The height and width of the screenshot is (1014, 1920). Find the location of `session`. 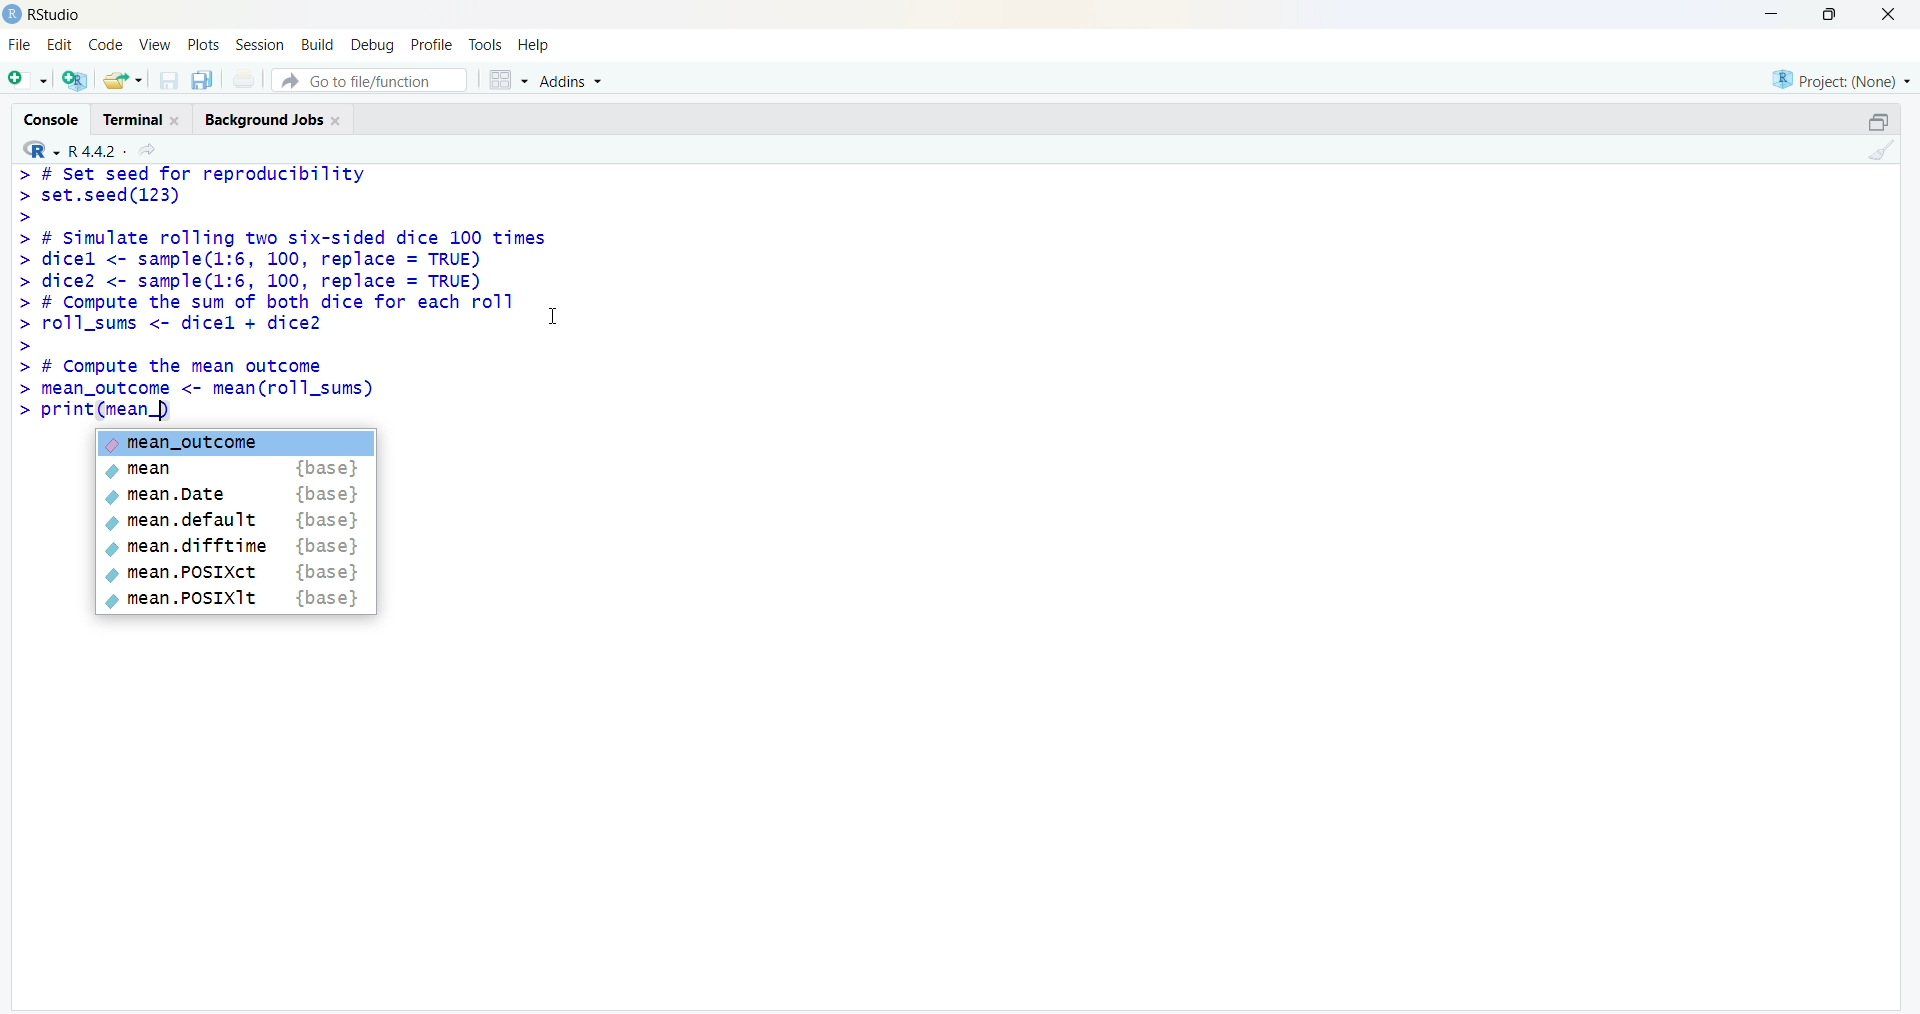

session is located at coordinates (260, 45).